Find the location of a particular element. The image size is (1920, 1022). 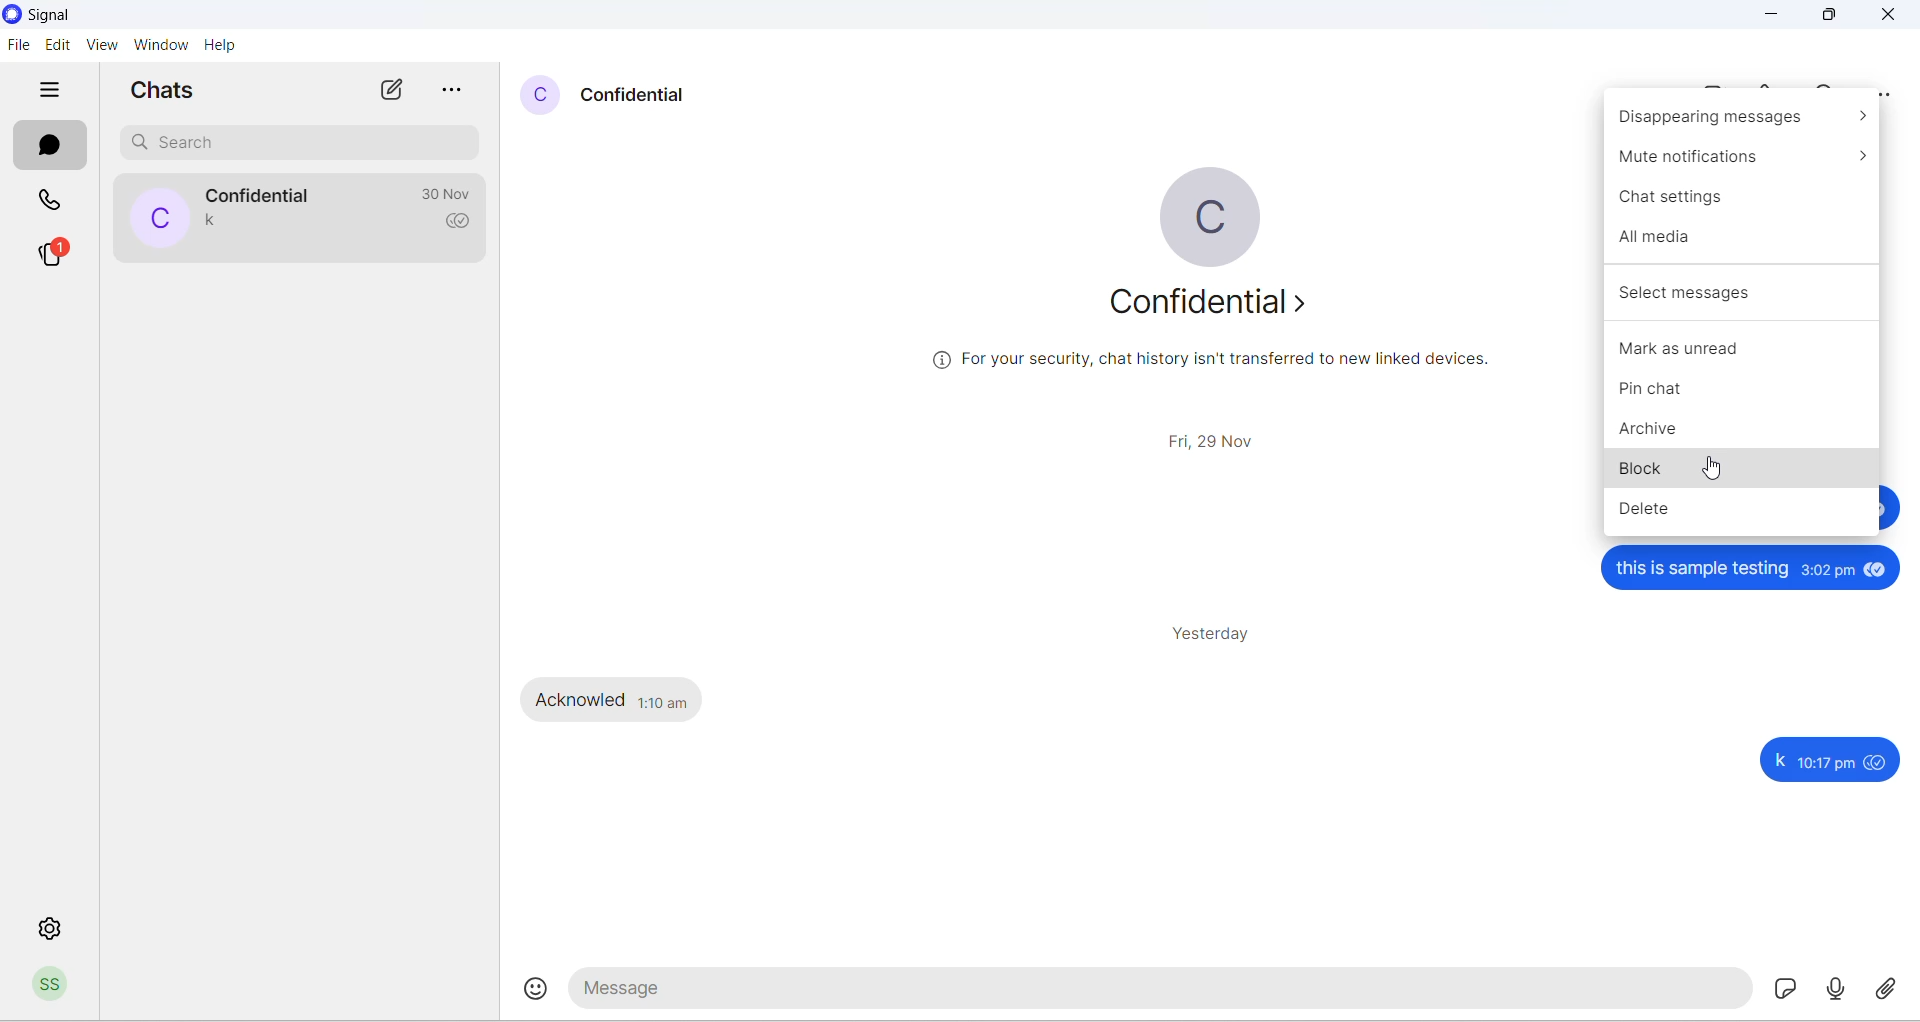

profile picture is located at coordinates (1204, 206).